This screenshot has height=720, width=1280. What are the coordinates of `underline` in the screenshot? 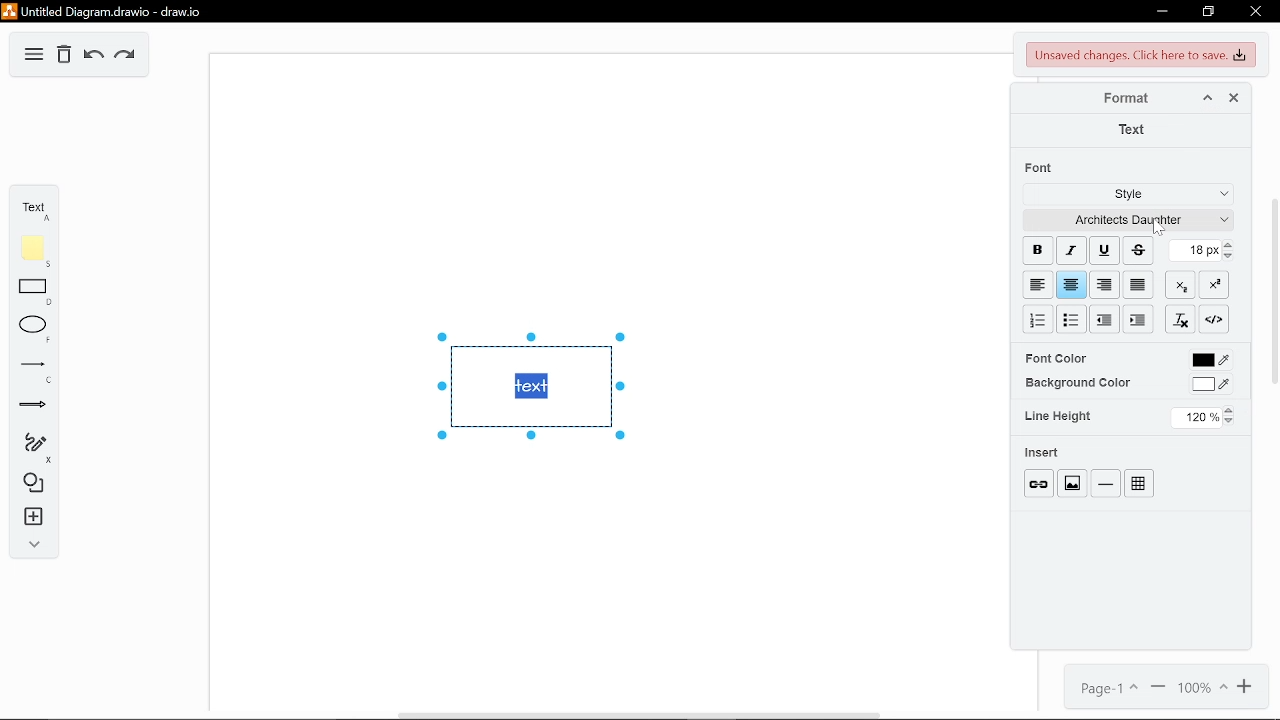 It's located at (1102, 249).